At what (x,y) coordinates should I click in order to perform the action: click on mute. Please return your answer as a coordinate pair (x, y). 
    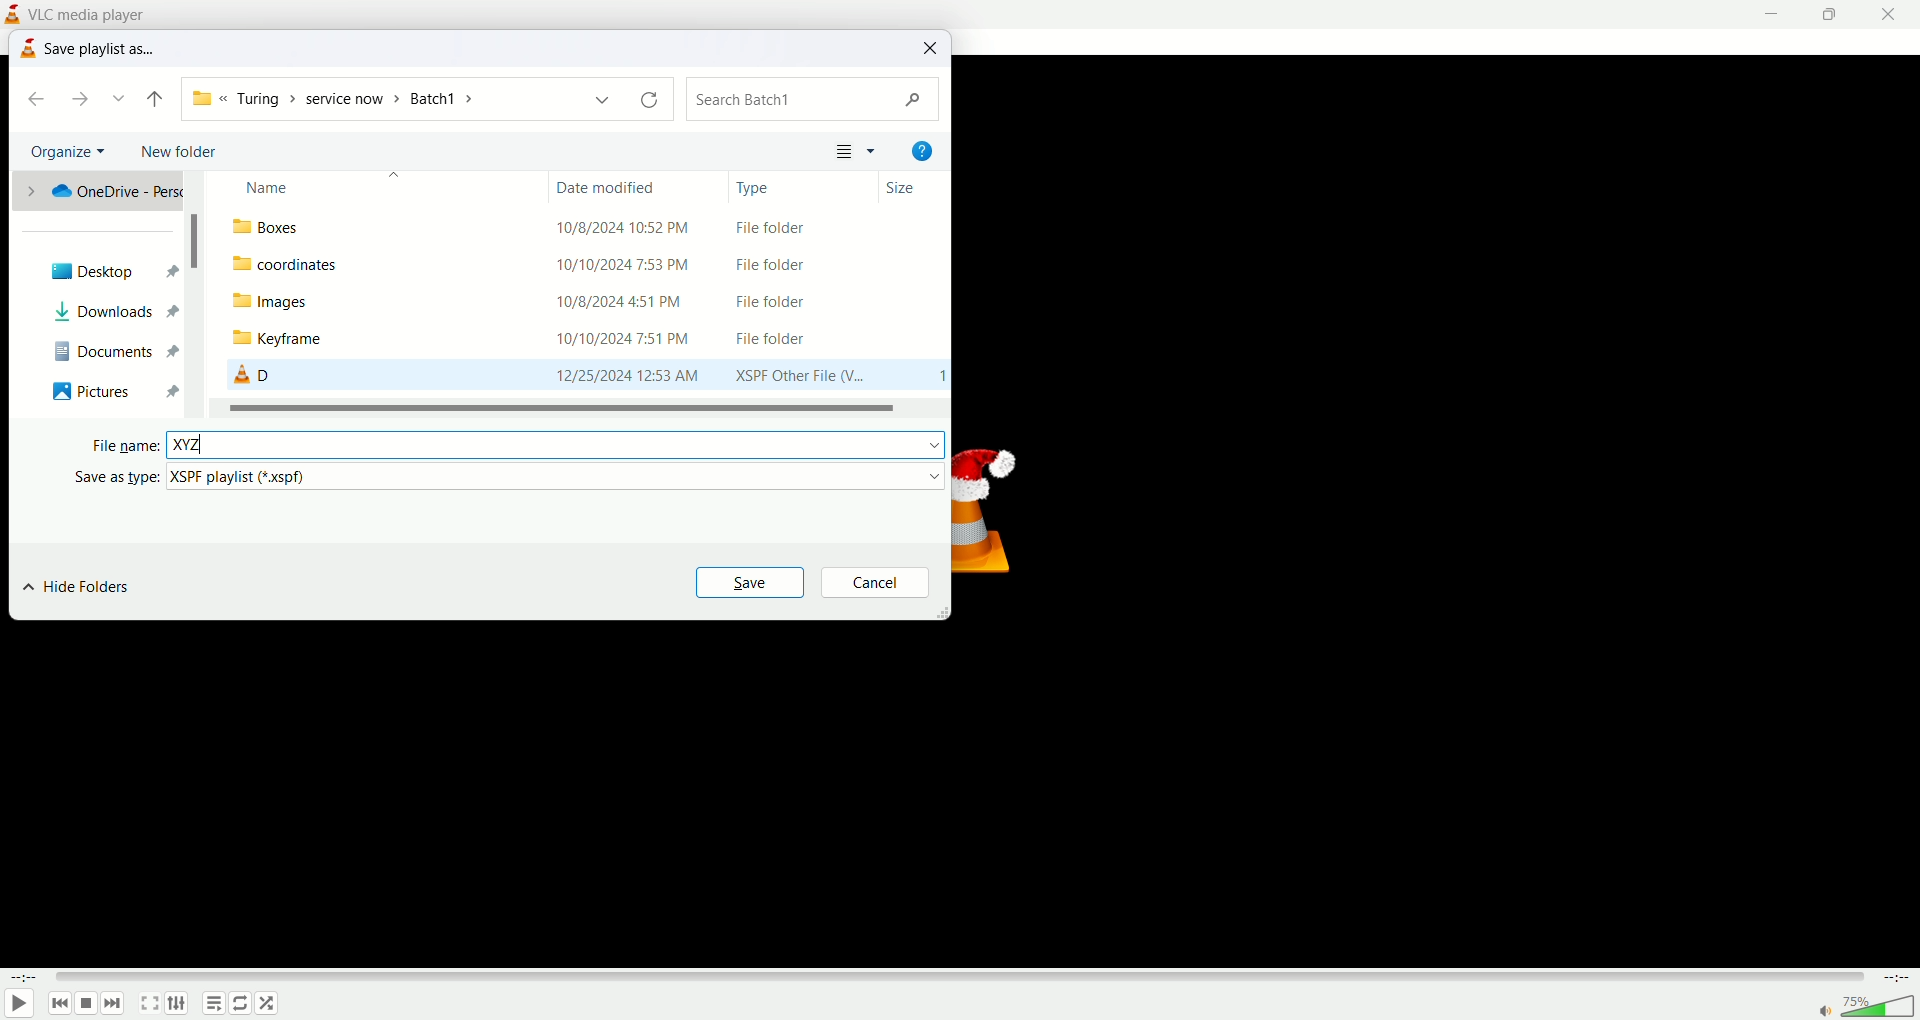
    Looking at the image, I should click on (1827, 1013).